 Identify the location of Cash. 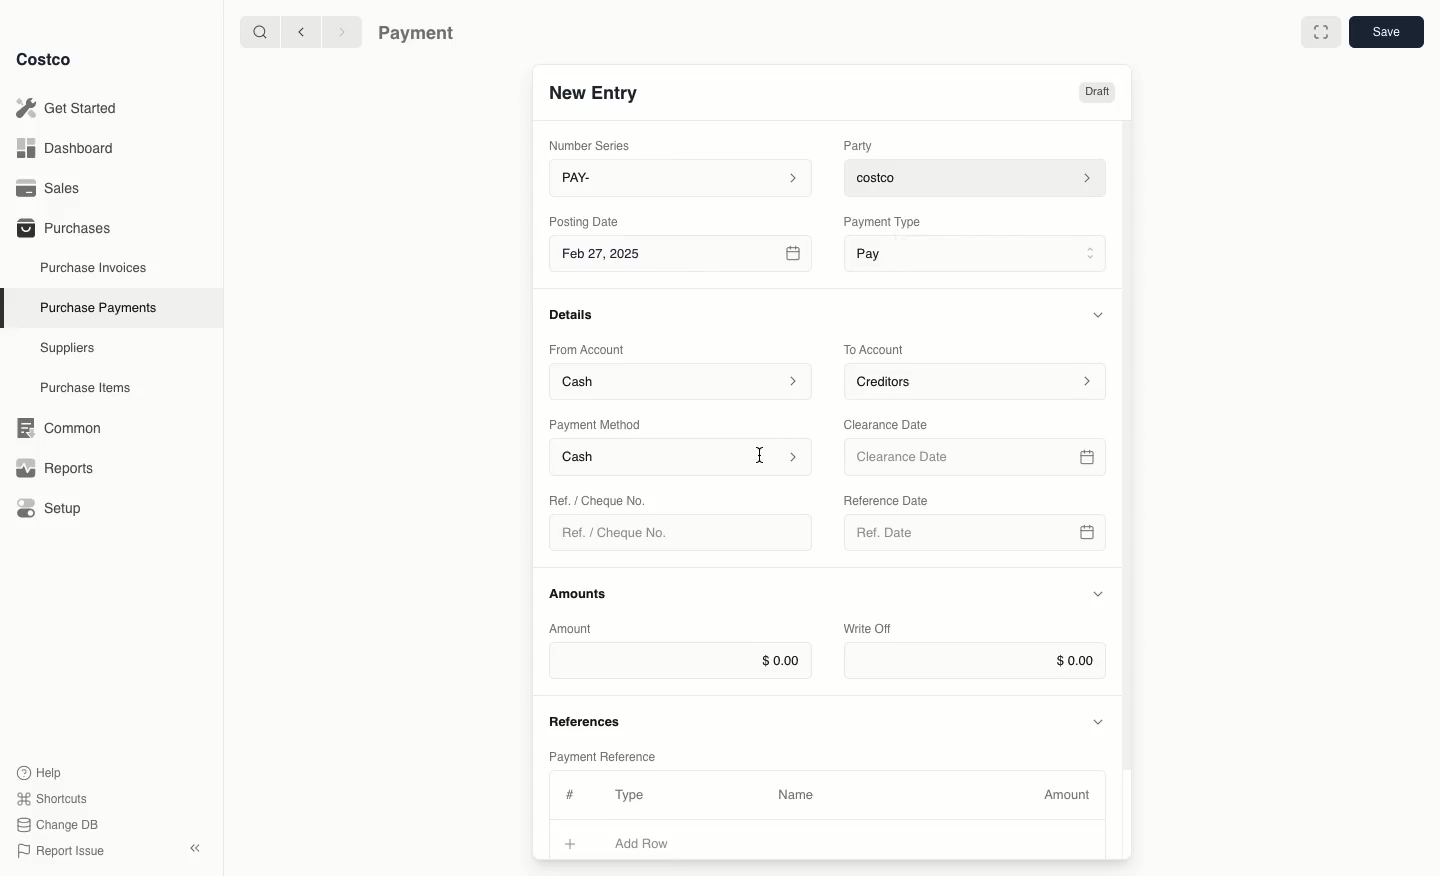
(682, 458).